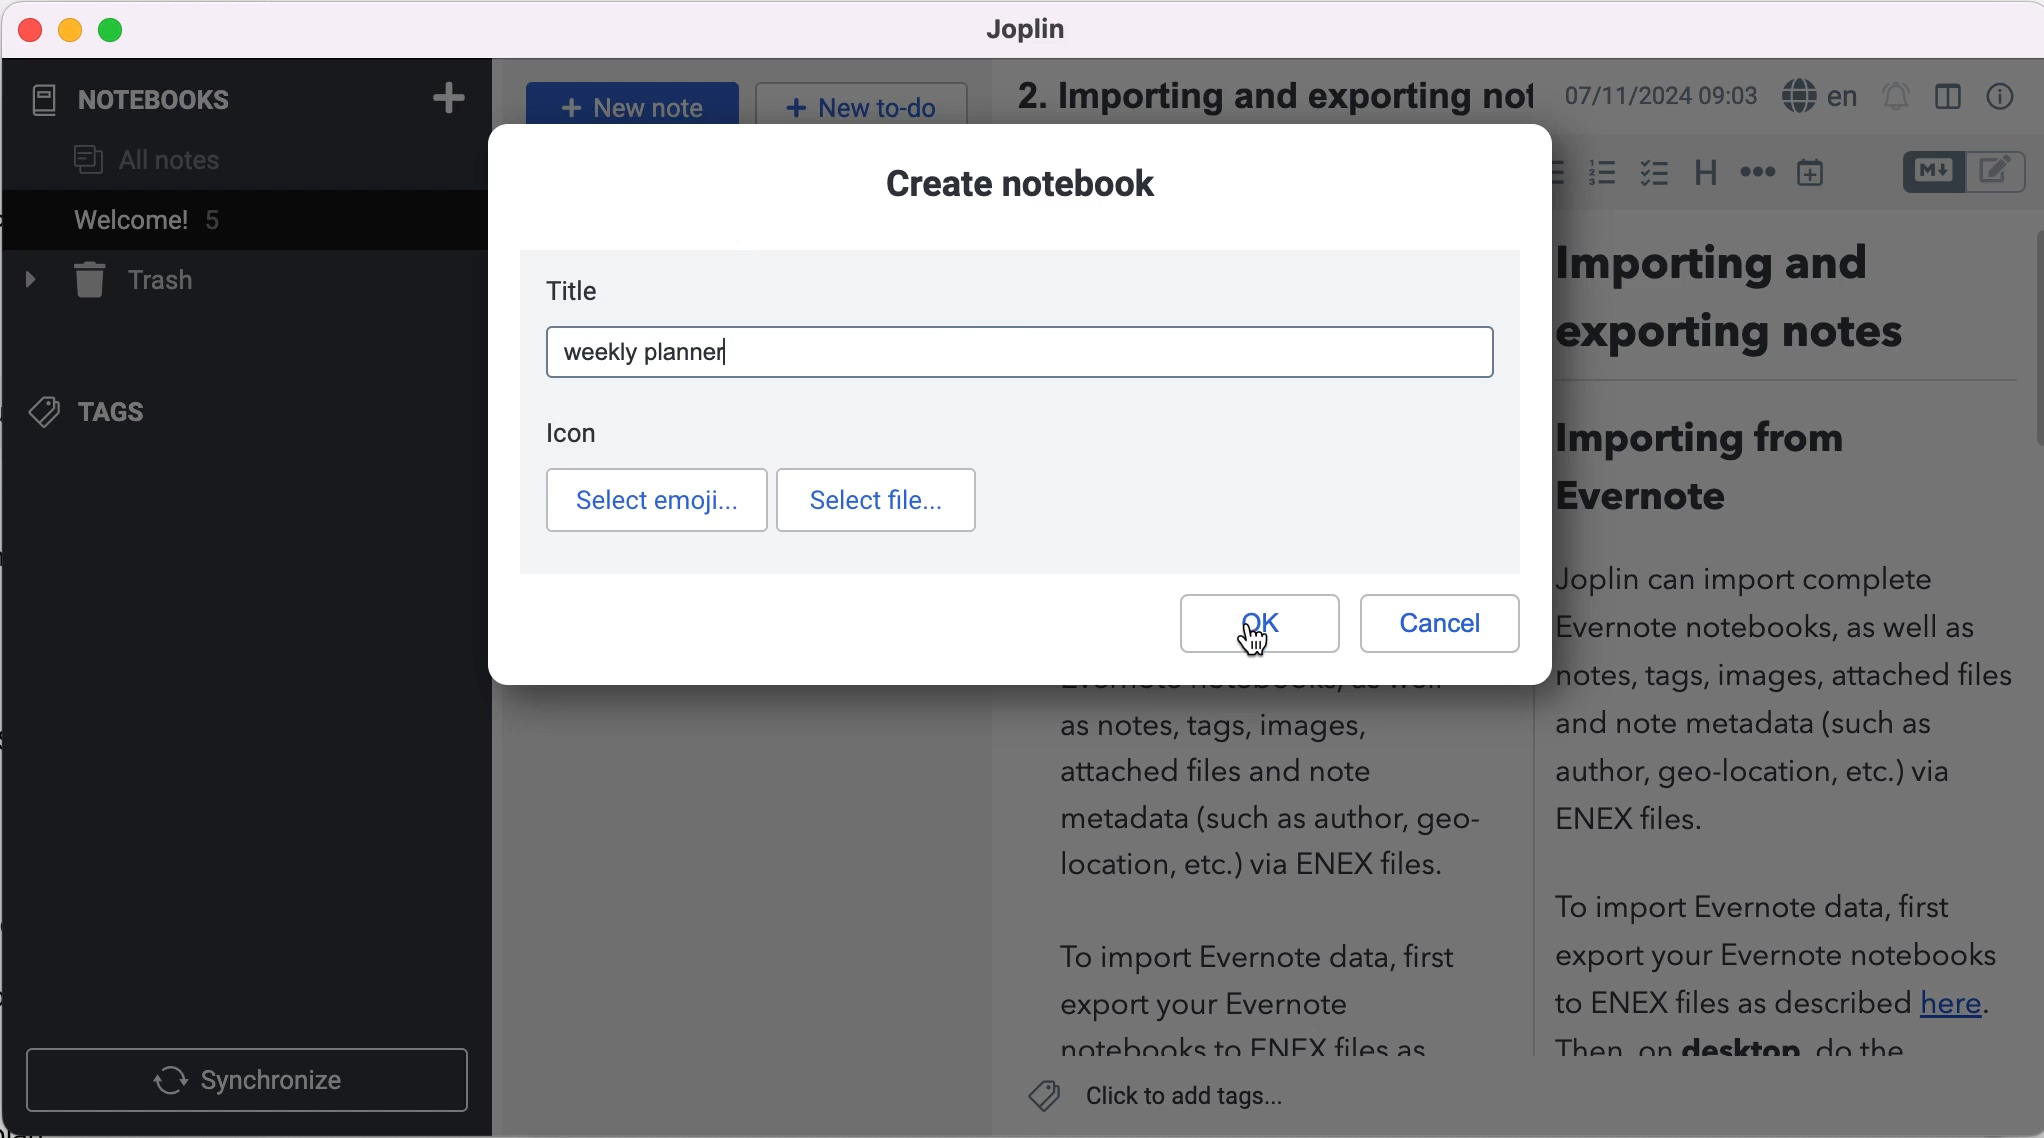 The image size is (2044, 1138). Describe the element at coordinates (1897, 99) in the screenshot. I see `set alarm` at that location.